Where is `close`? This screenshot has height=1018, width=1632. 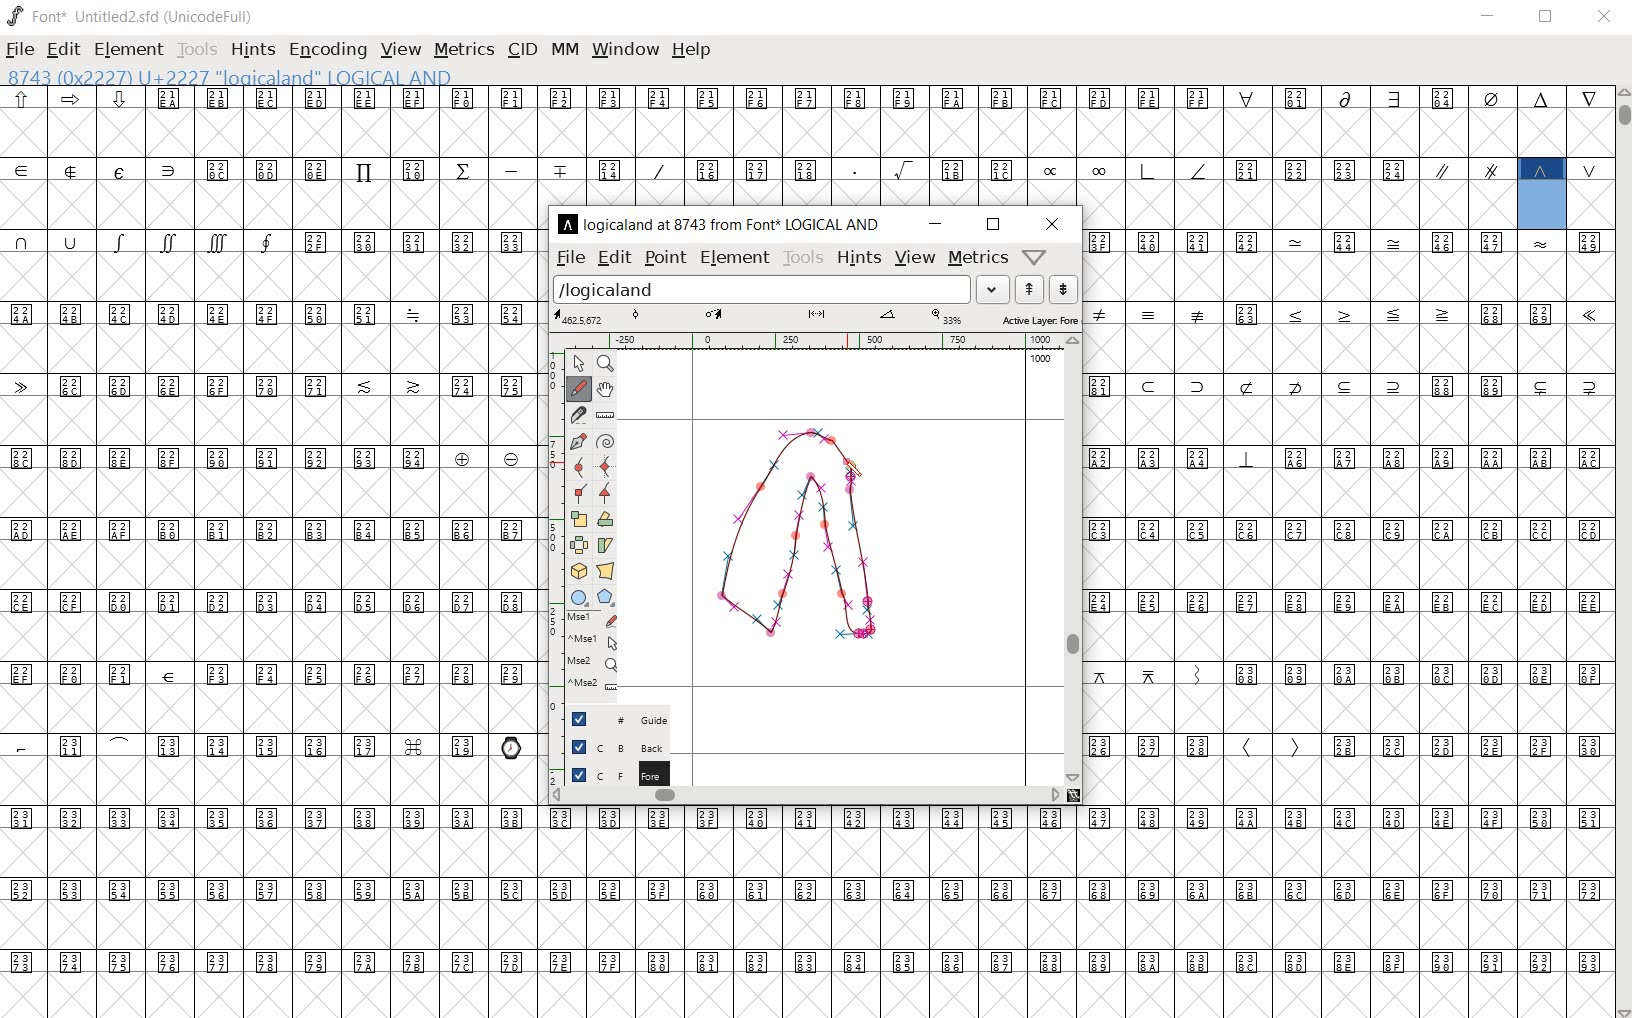
close is located at coordinates (1052, 224).